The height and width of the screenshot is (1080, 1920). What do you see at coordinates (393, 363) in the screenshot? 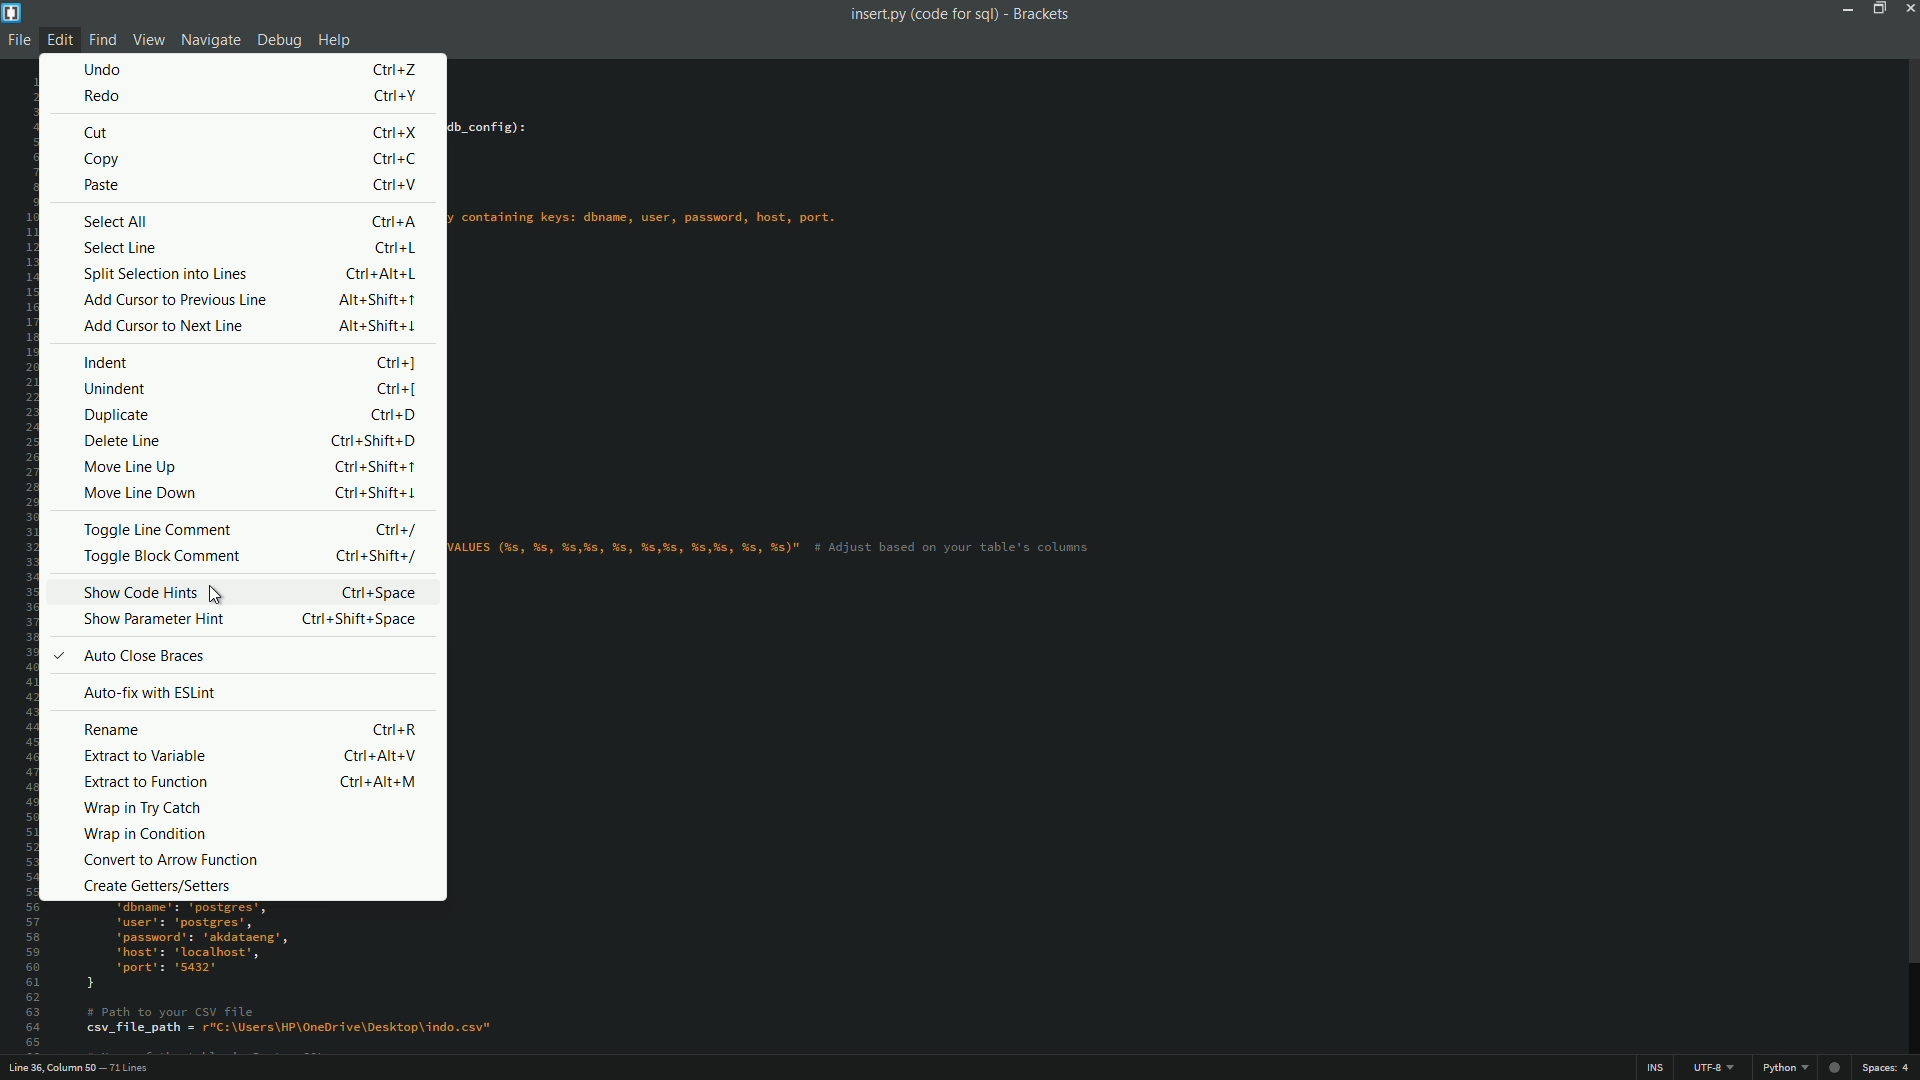
I see `keyboard shortcut` at bounding box center [393, 363].